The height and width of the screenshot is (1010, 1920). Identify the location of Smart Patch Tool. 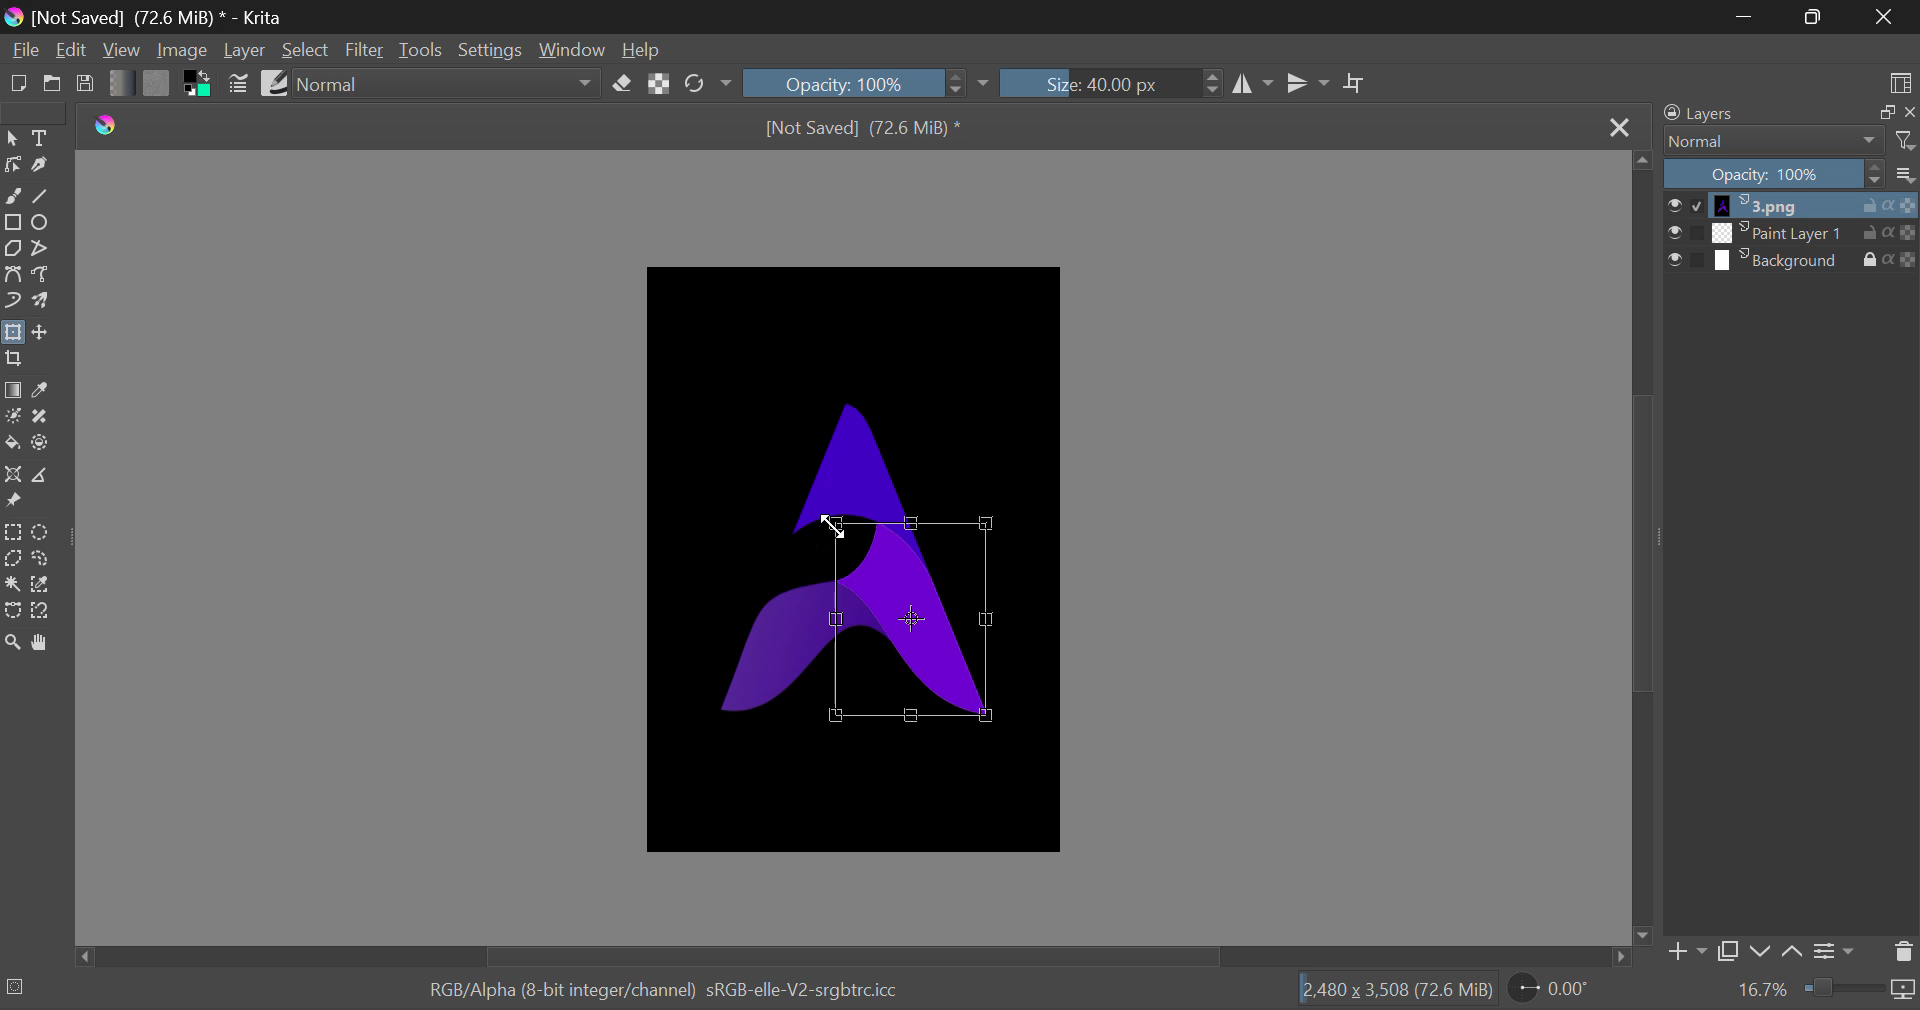
(46, 417).